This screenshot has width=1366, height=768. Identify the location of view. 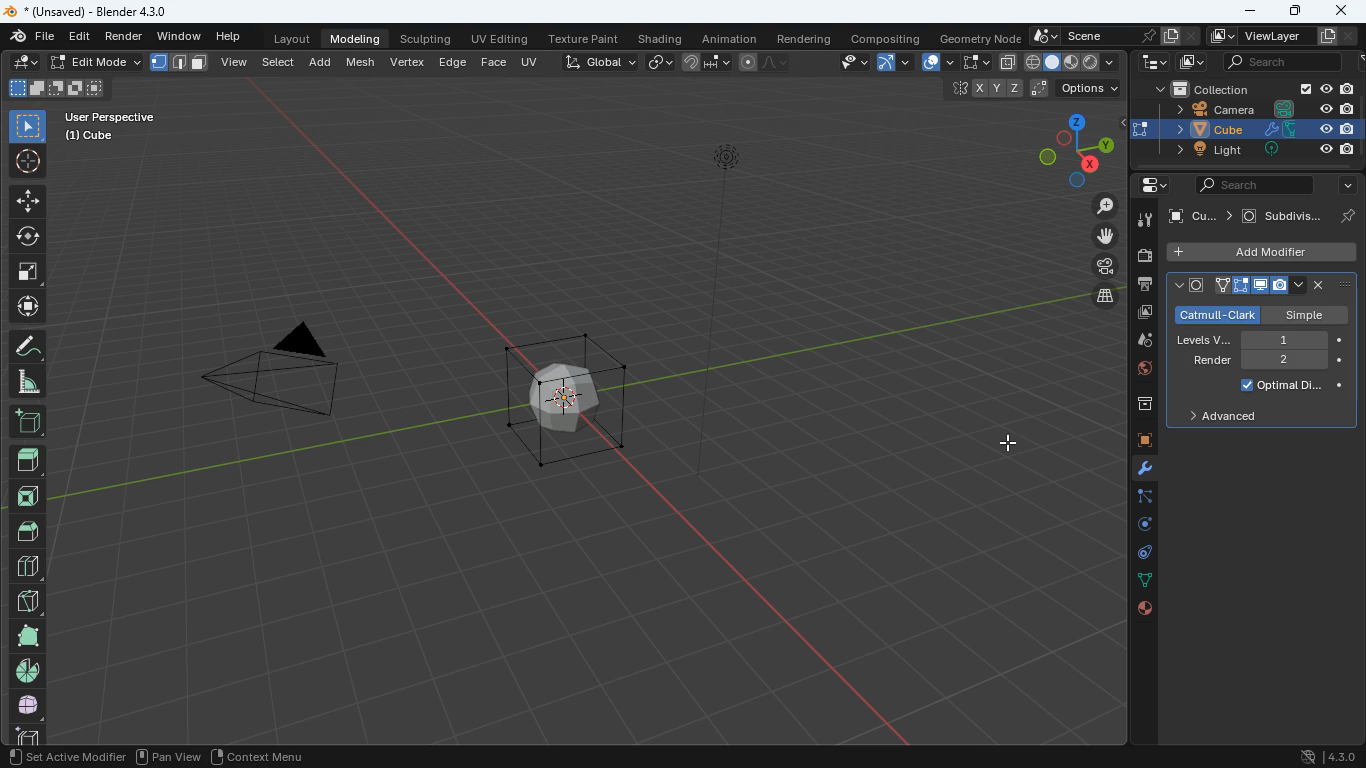
(242, 64).